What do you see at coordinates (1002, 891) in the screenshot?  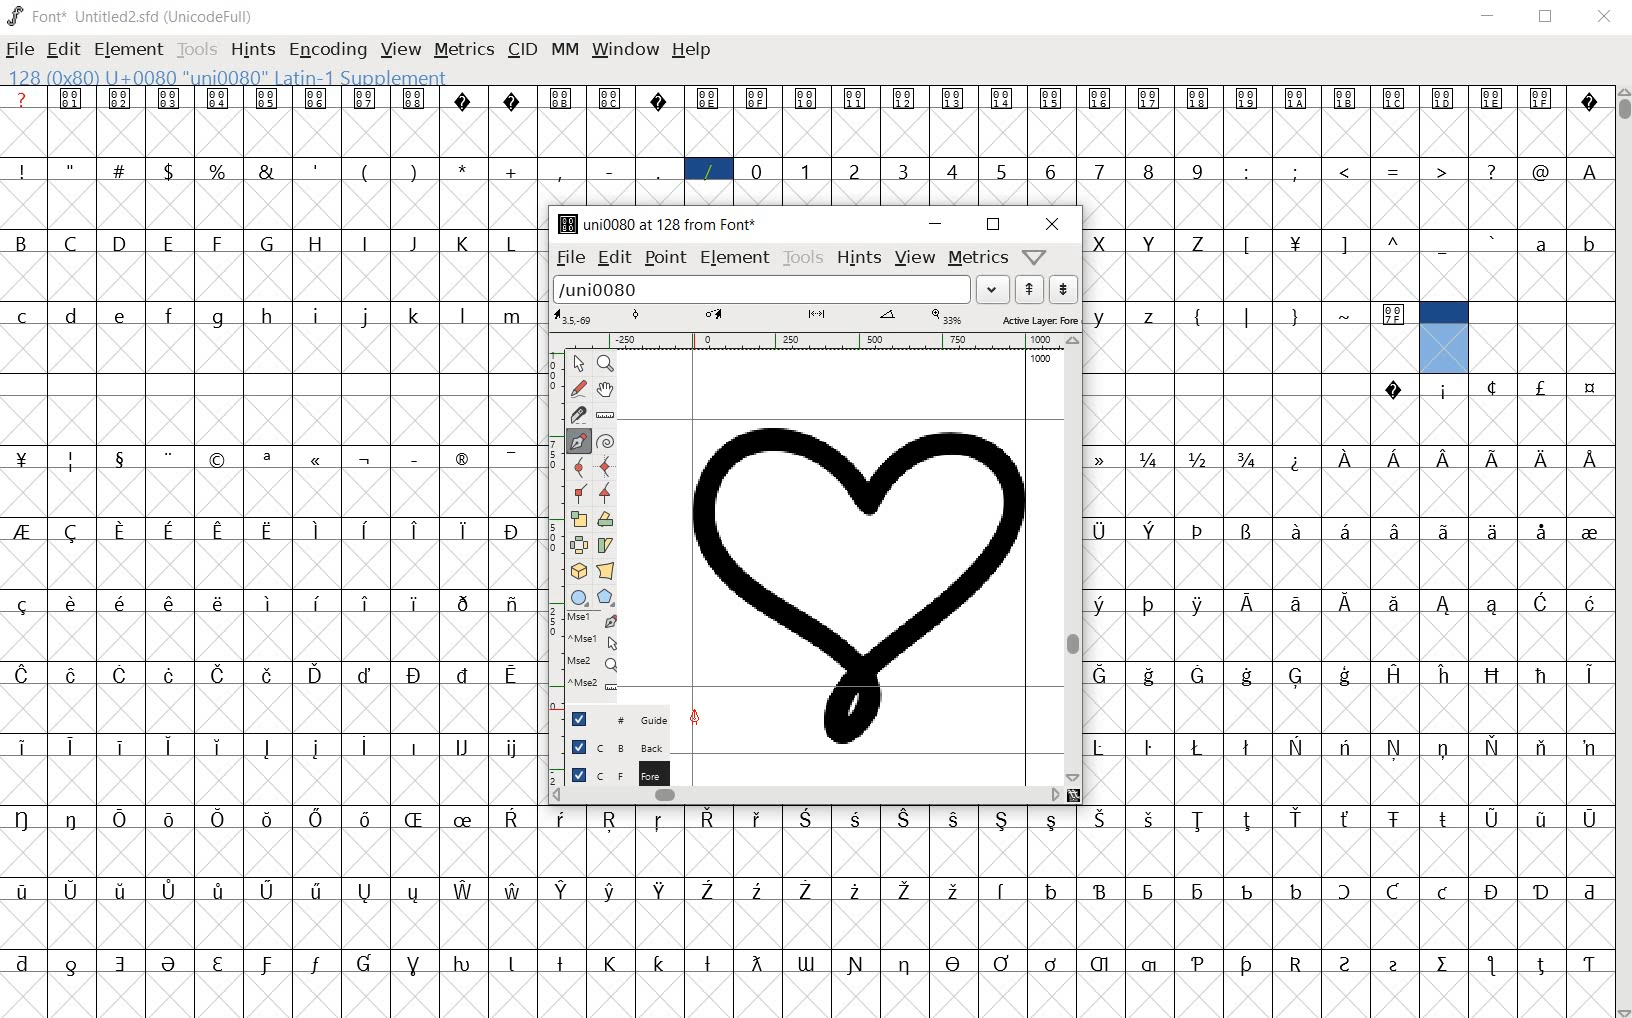 I see `glyph` at bounding box center [1002, 891].